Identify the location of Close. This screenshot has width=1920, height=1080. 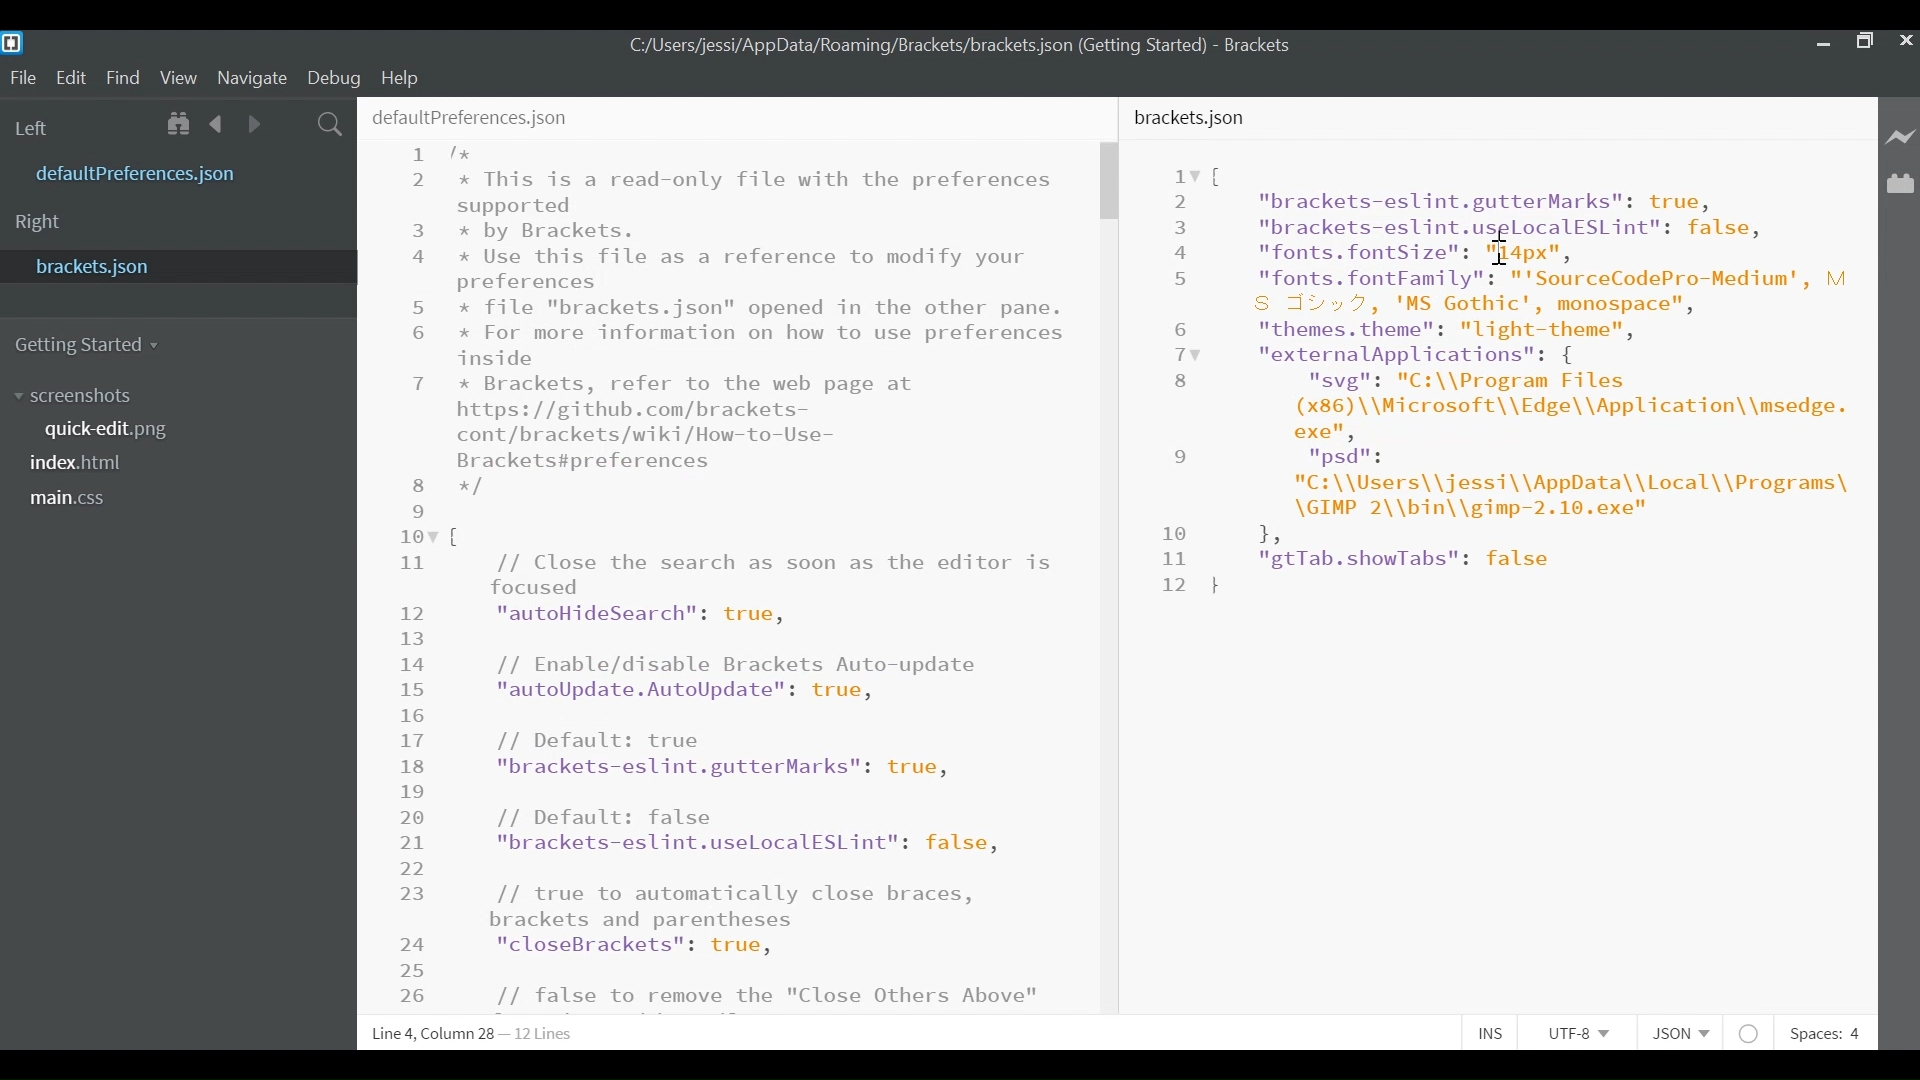
(1907, 43).